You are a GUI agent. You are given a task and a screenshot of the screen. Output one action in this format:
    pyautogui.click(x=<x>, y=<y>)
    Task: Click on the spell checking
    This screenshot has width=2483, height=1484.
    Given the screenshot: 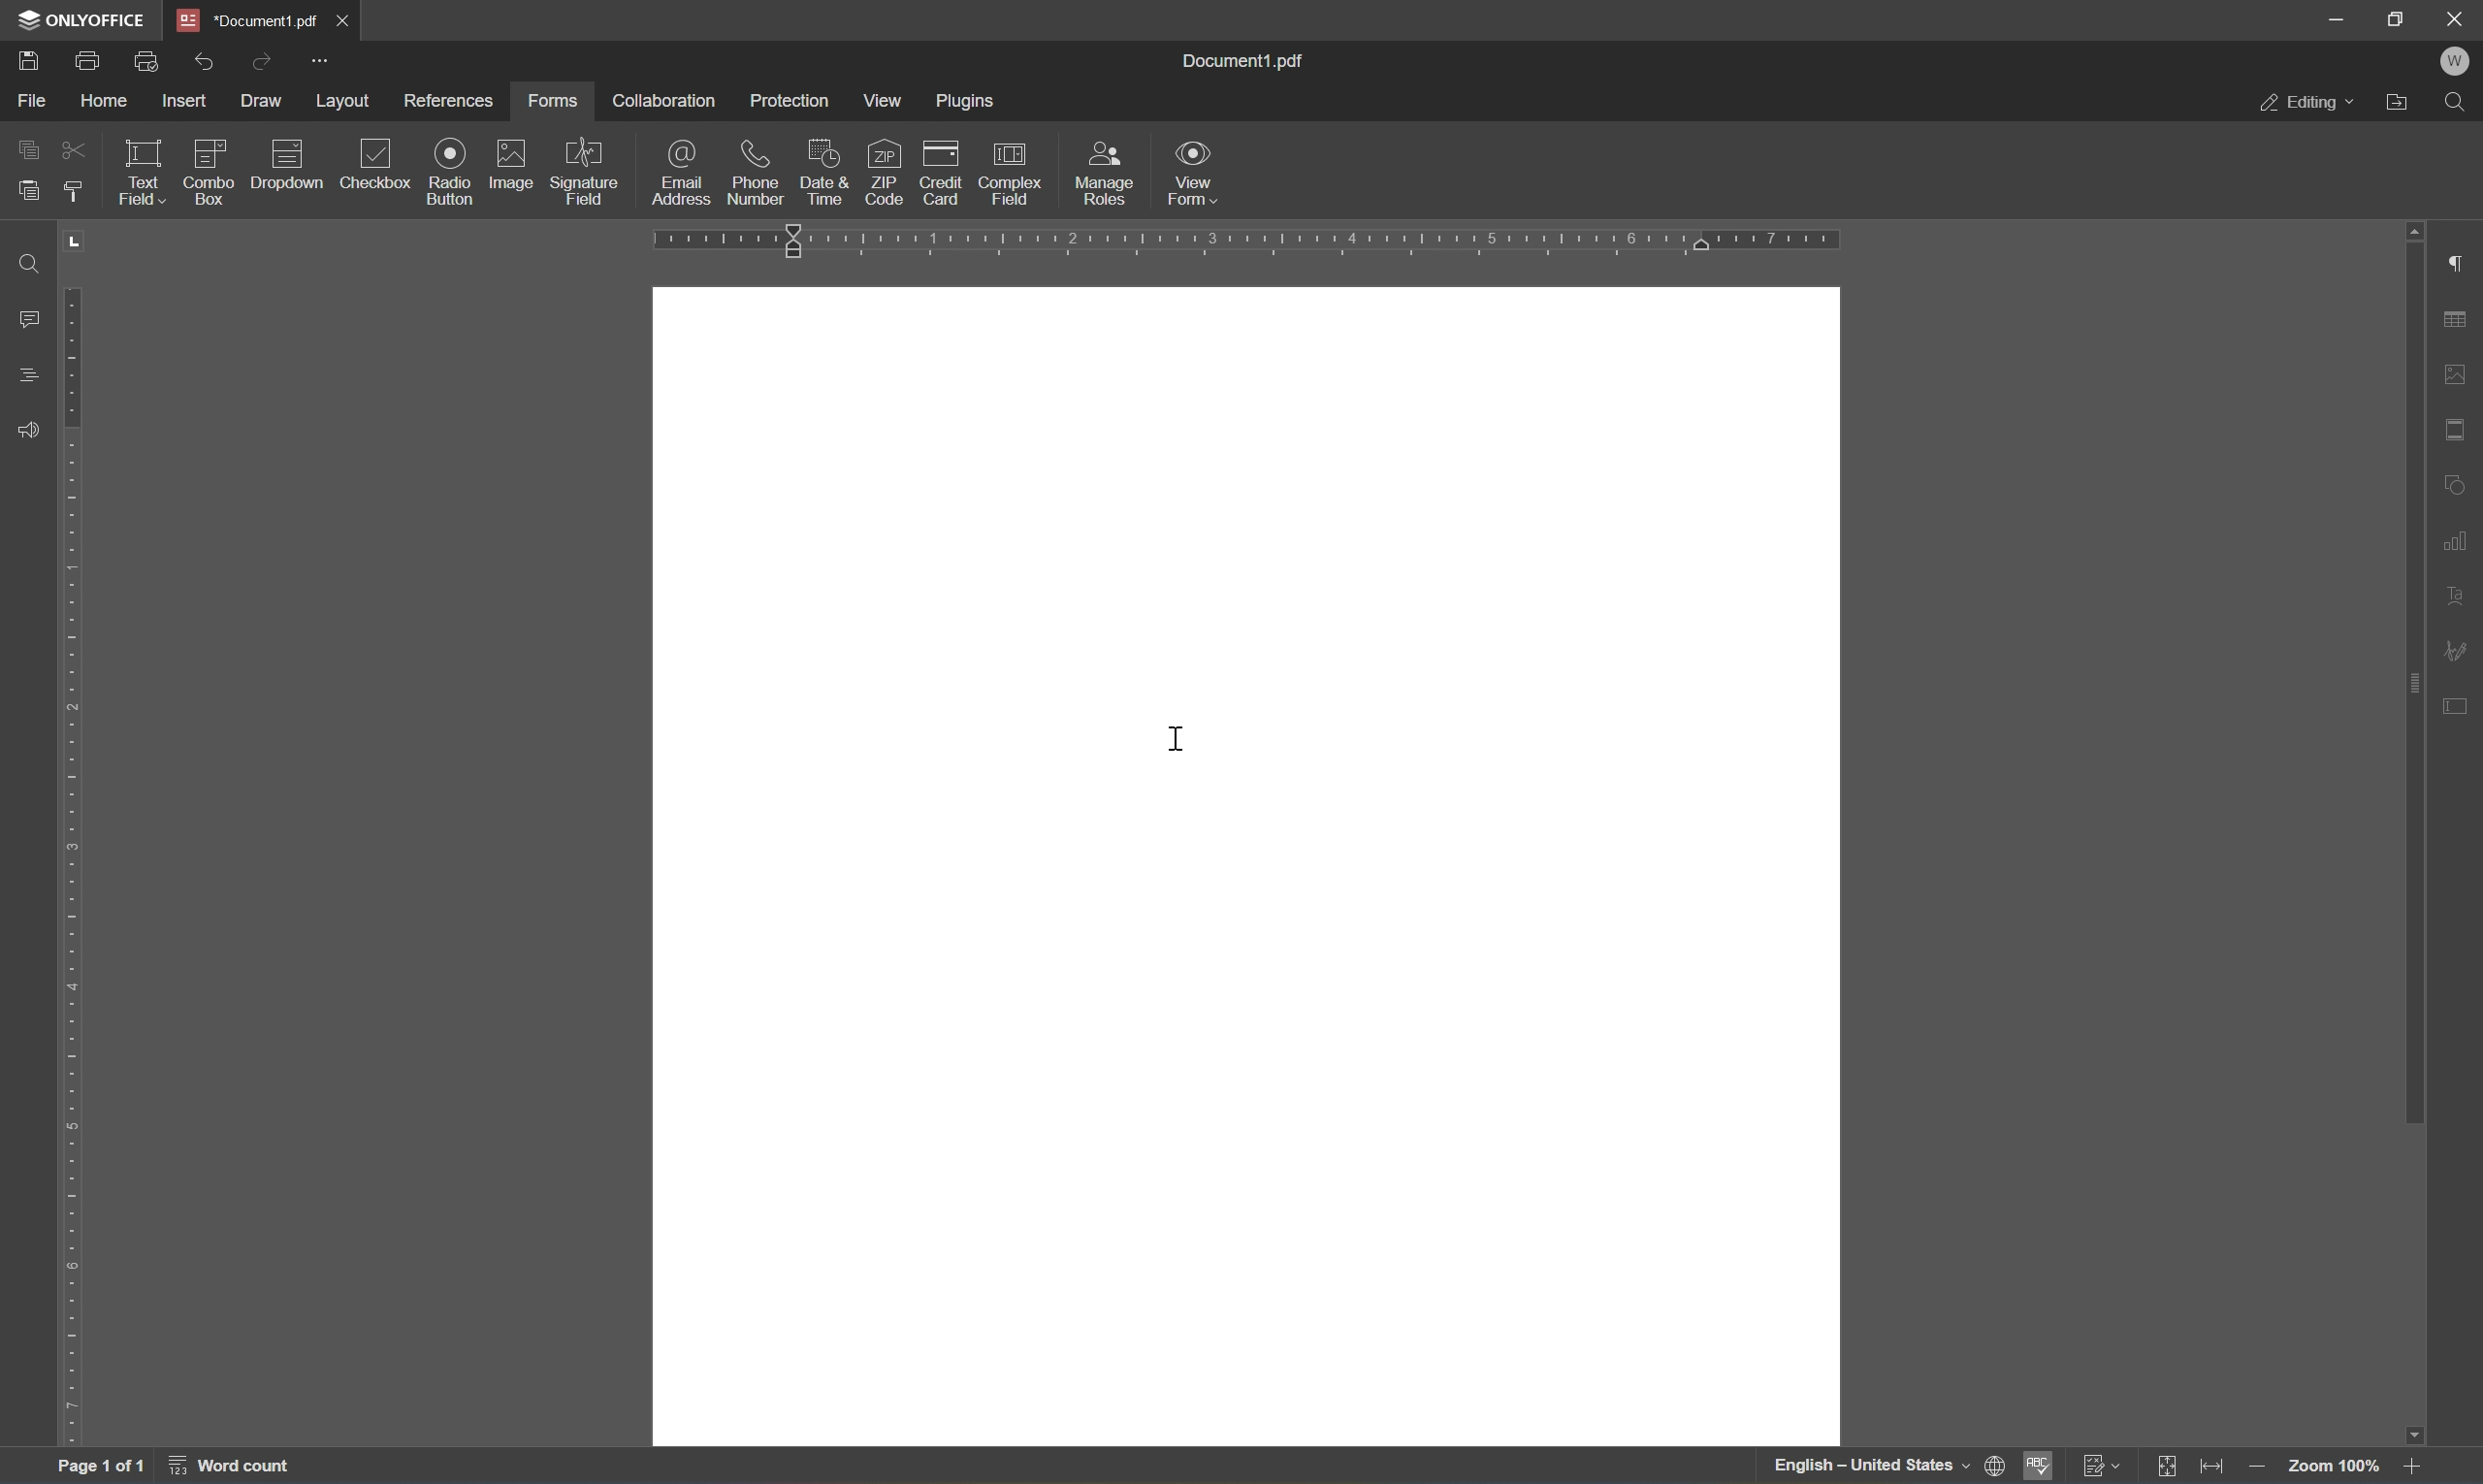 What is the action you would take?
    pyautogui.click(x=2040, y=1467)
    